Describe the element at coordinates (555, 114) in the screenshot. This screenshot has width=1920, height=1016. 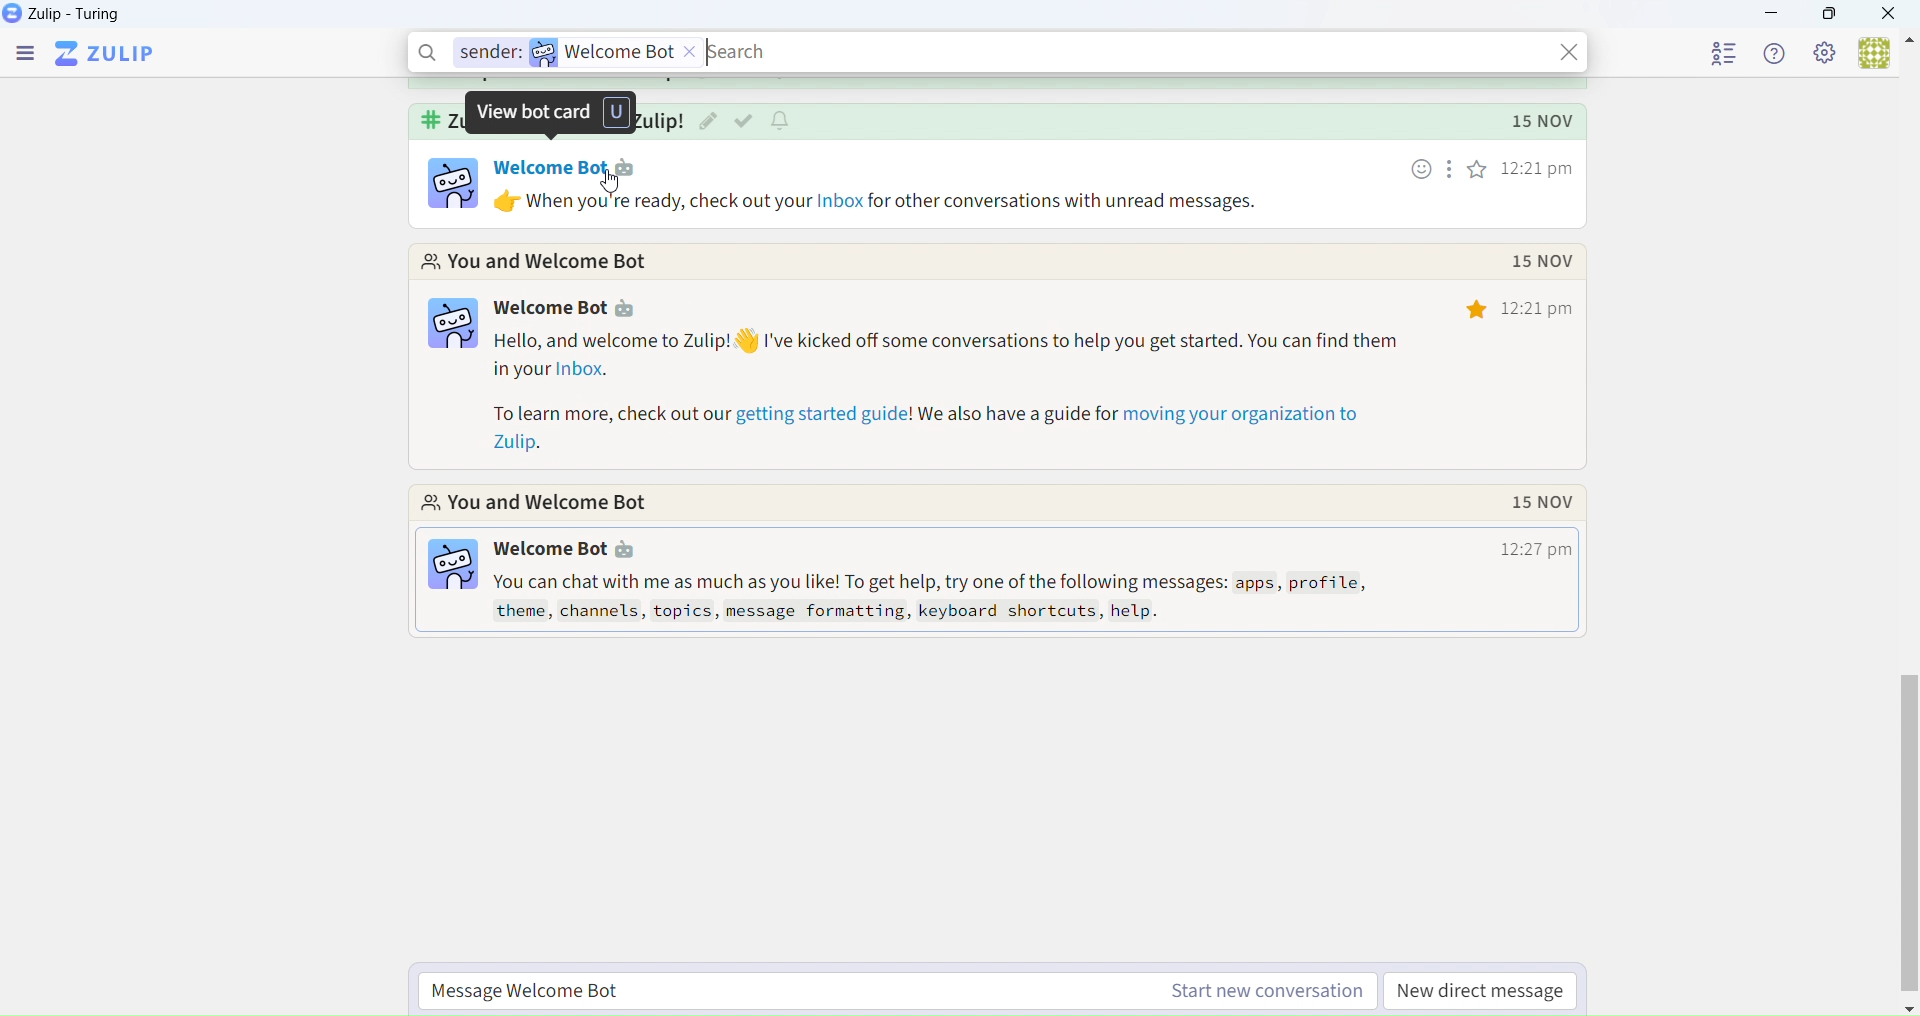
I see `view bot card` at that location.